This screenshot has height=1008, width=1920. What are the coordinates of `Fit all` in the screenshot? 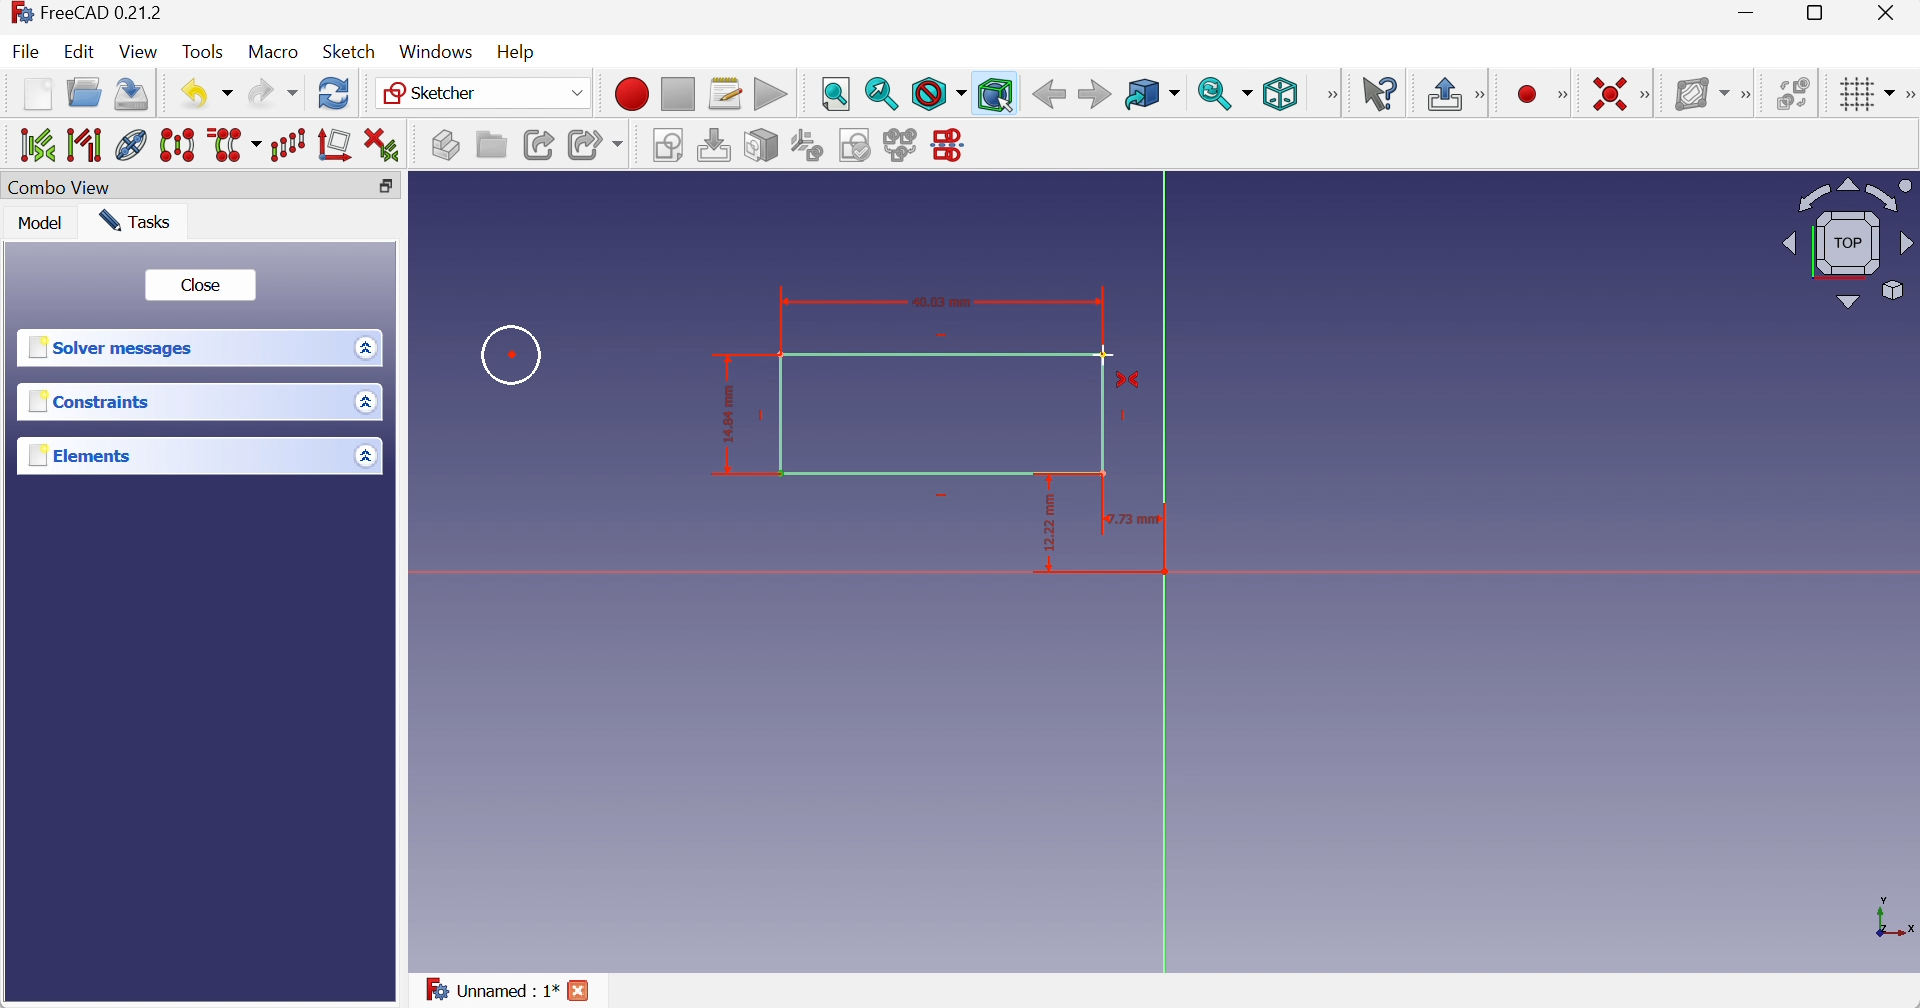 It's located at (837, 95).